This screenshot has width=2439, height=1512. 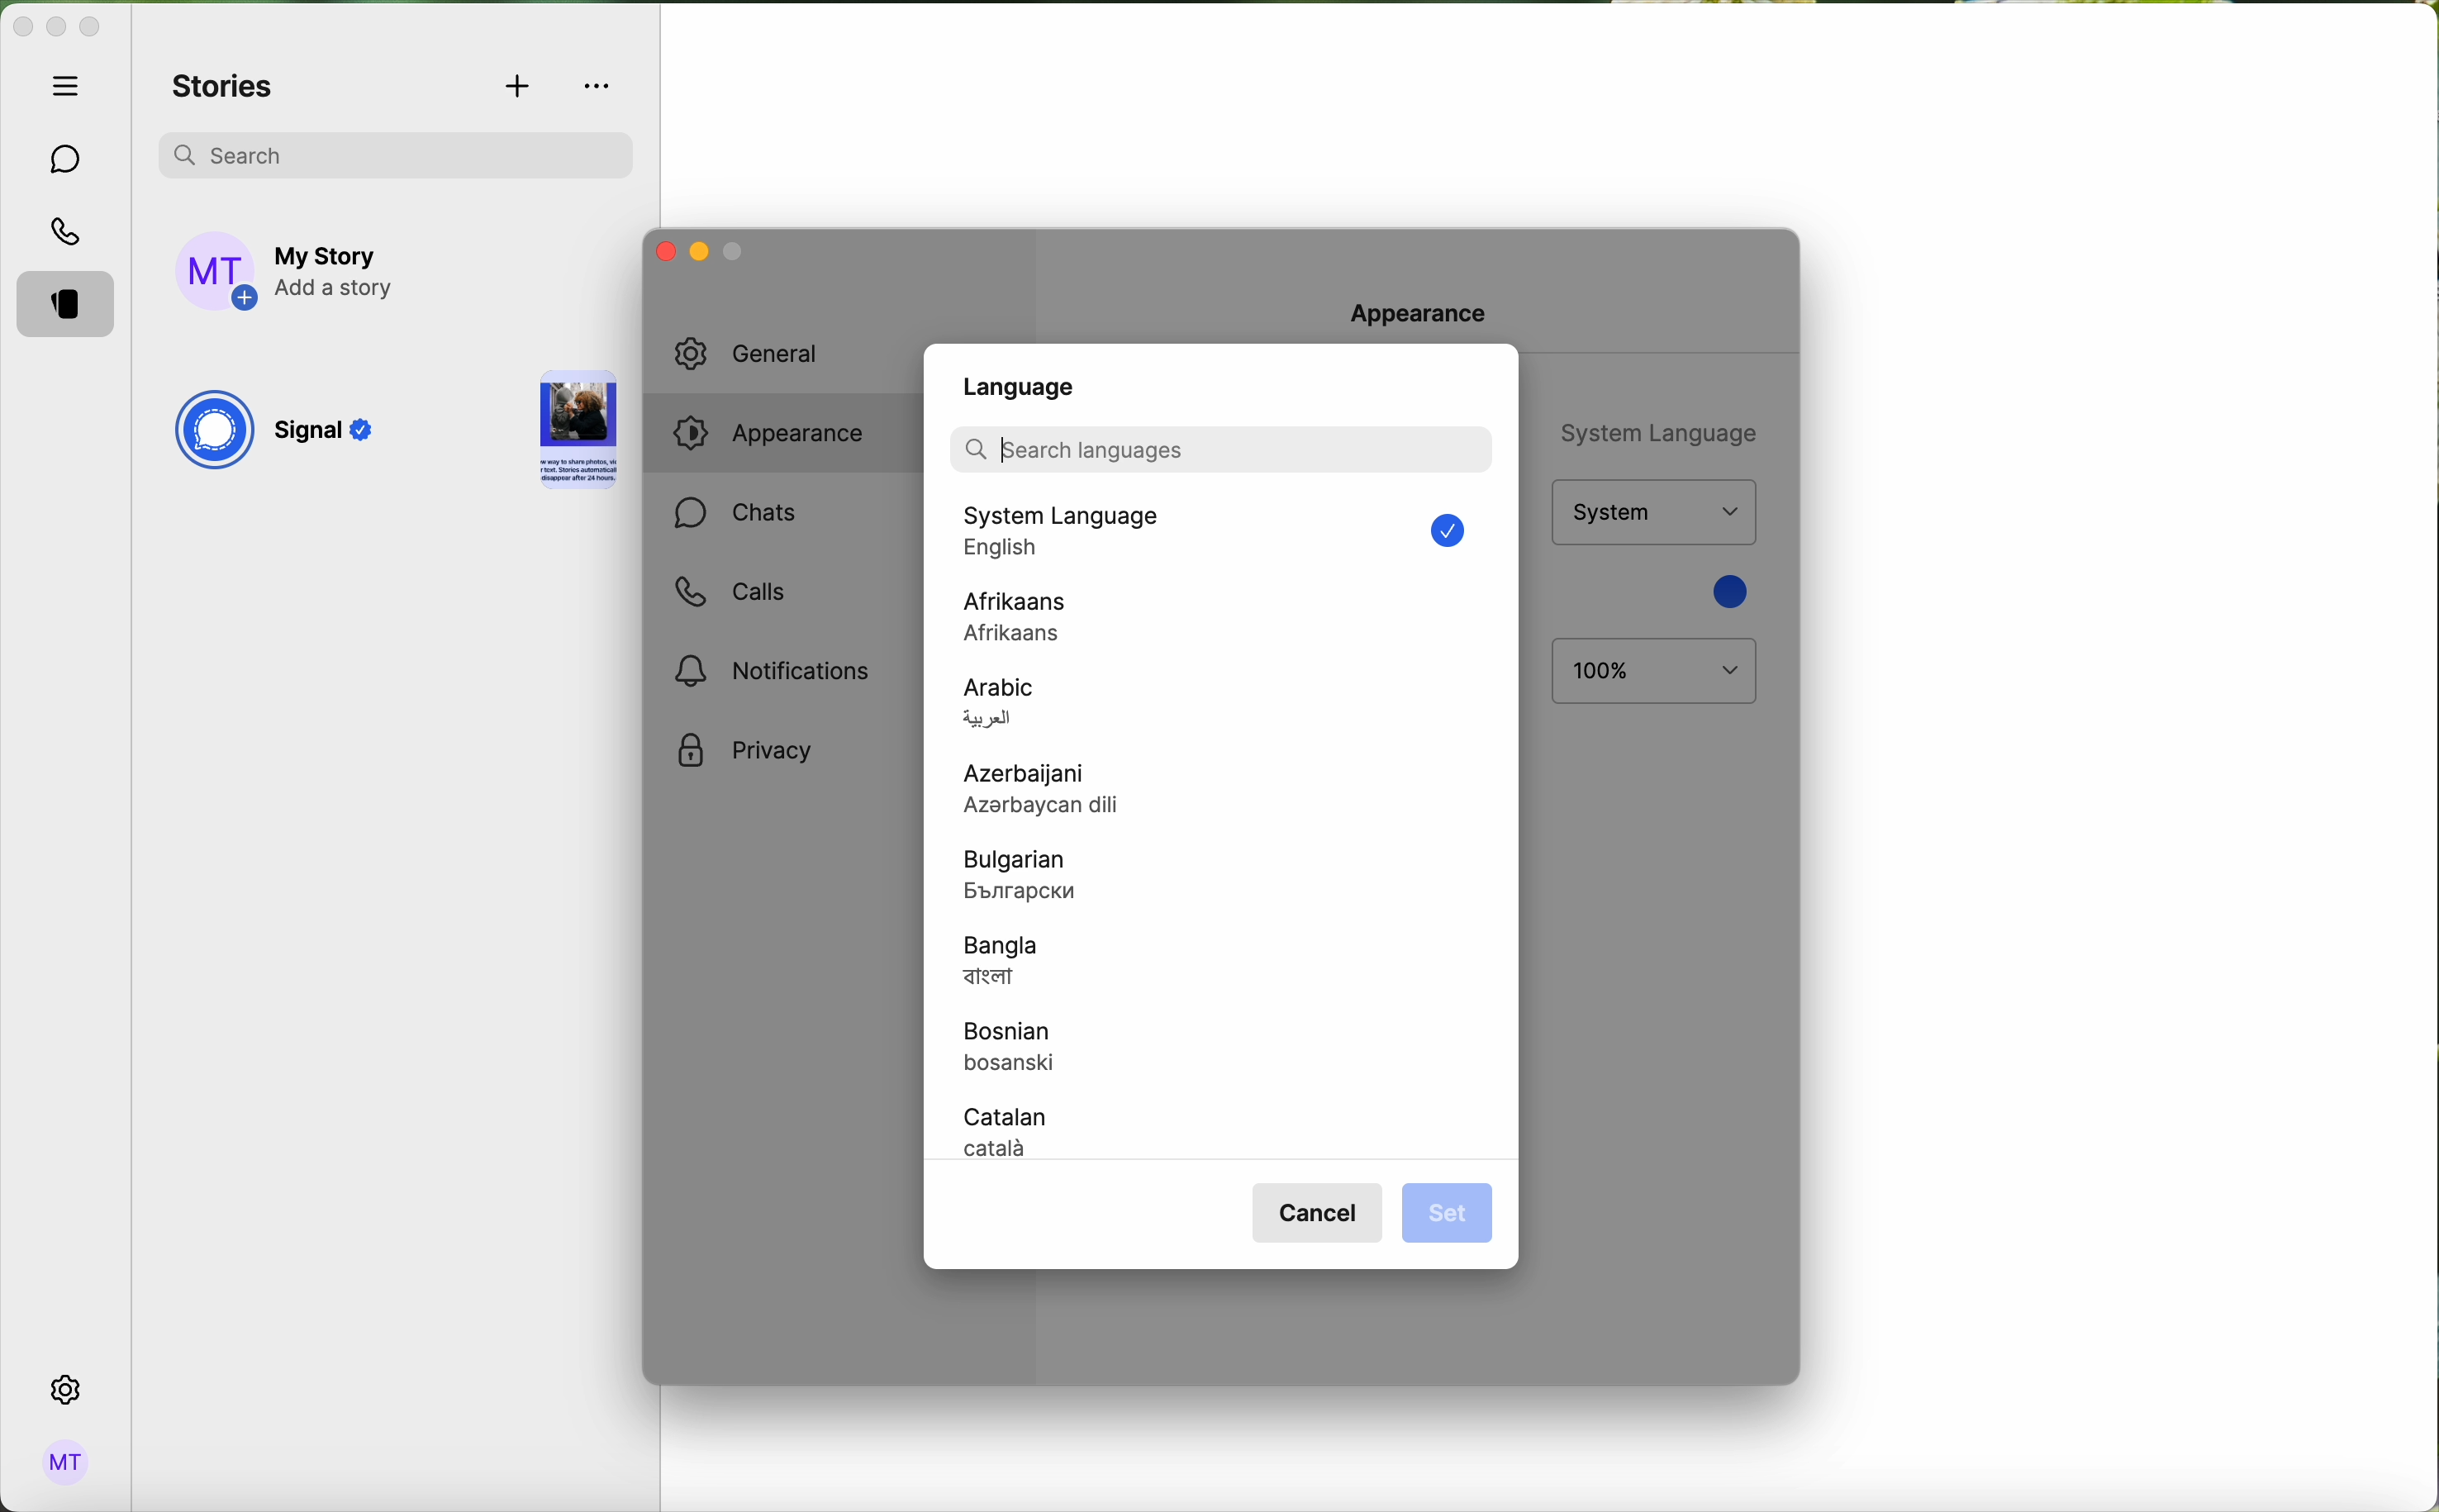 I want to click on language, so click(x=1021, y=386).